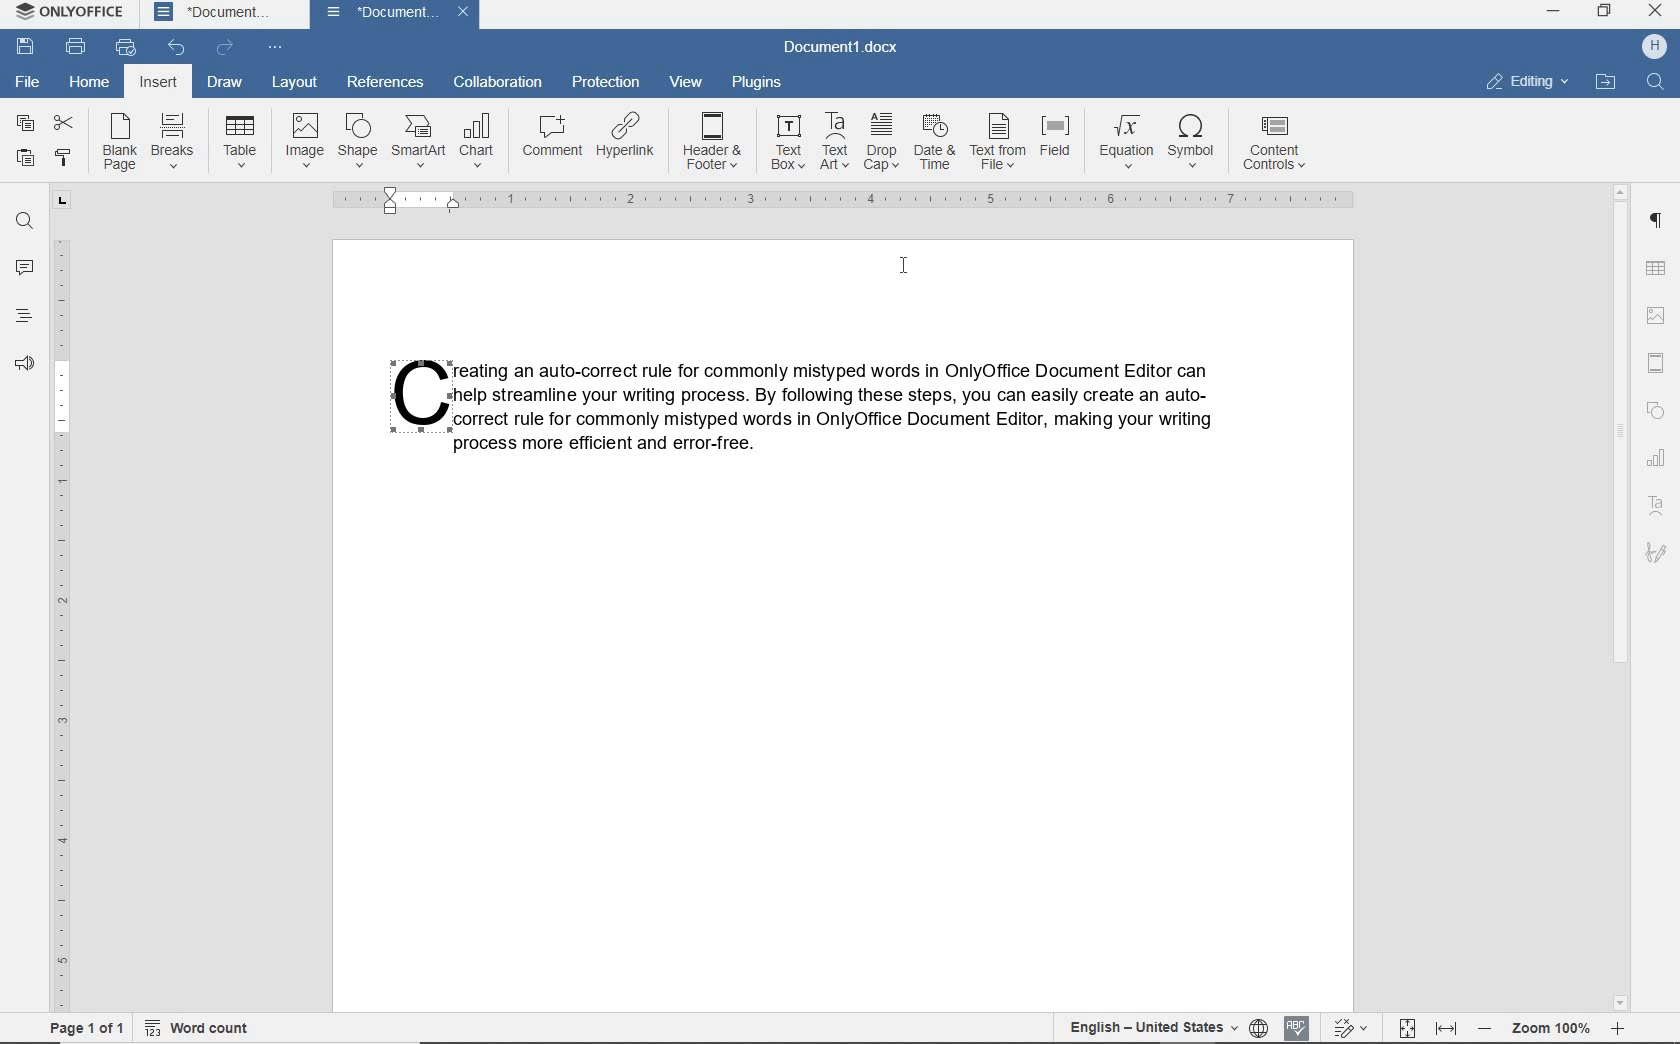 The height and width of the screenshot is (1044, 1680). I want to click on ruler, so click(59, 598).